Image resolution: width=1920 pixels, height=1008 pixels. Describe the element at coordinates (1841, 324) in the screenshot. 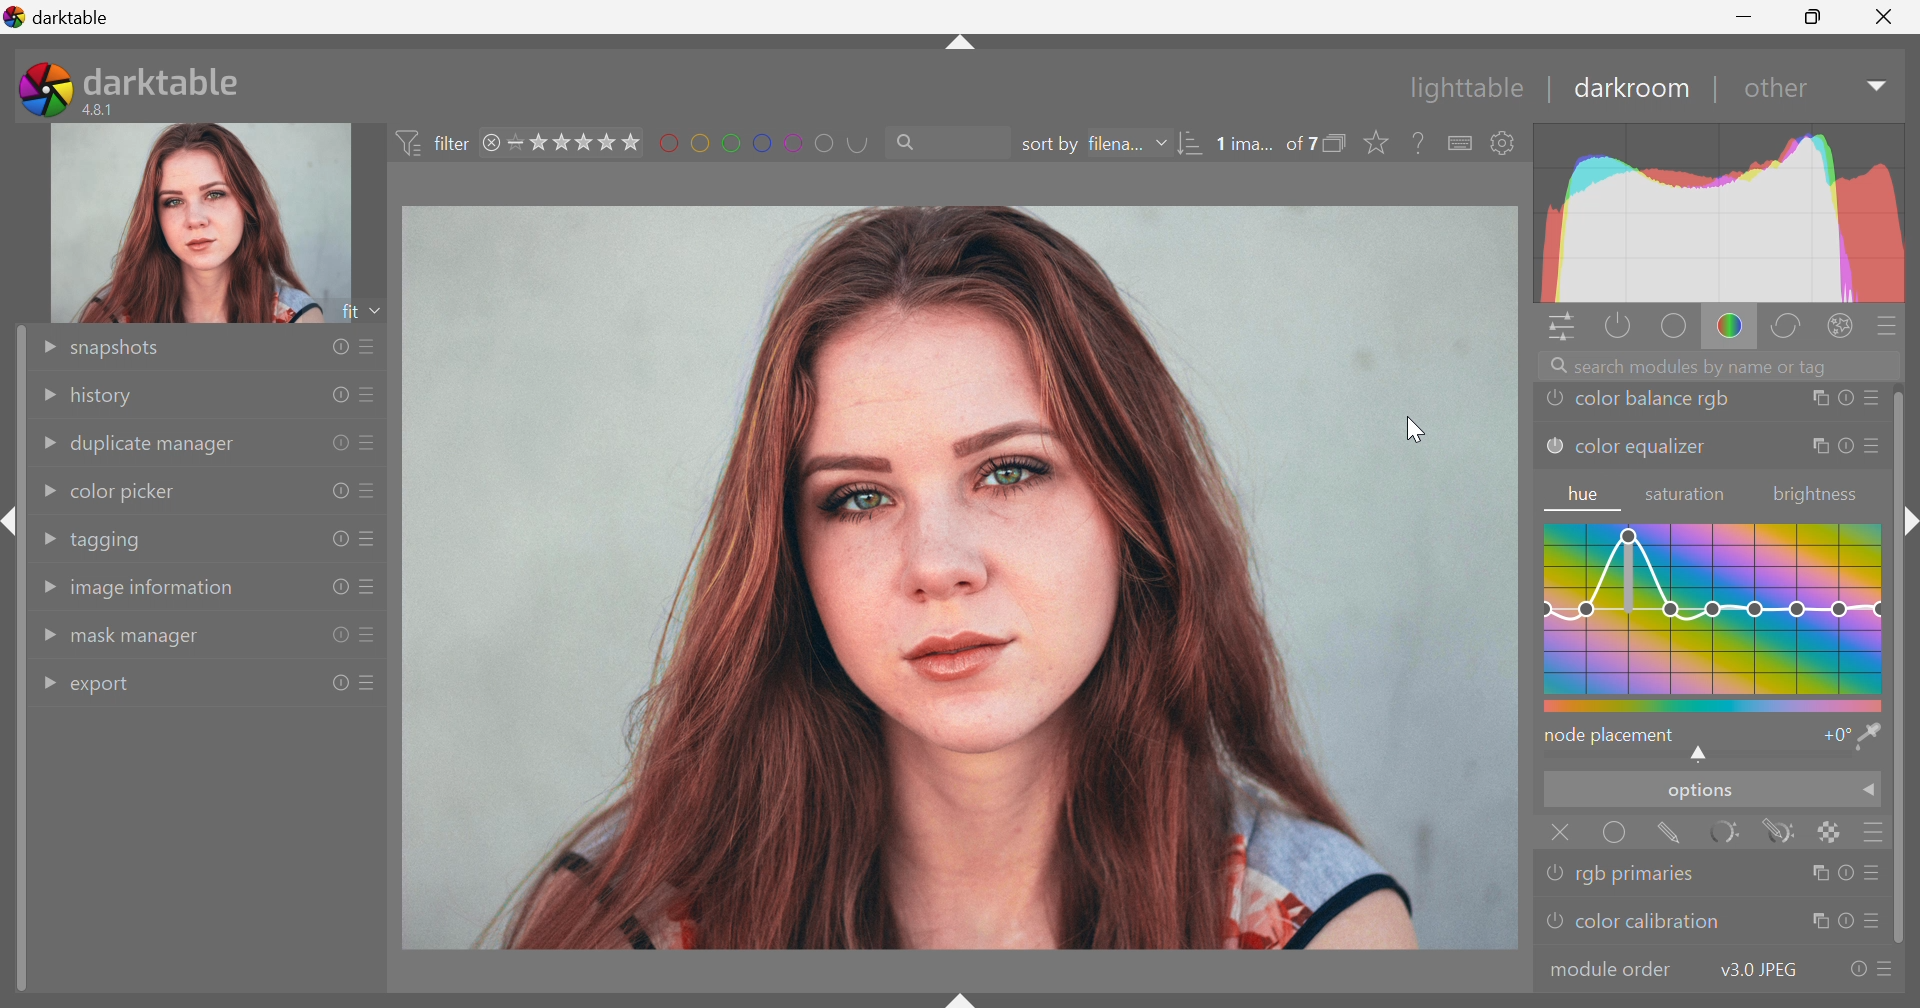

I see `effect` at that location.